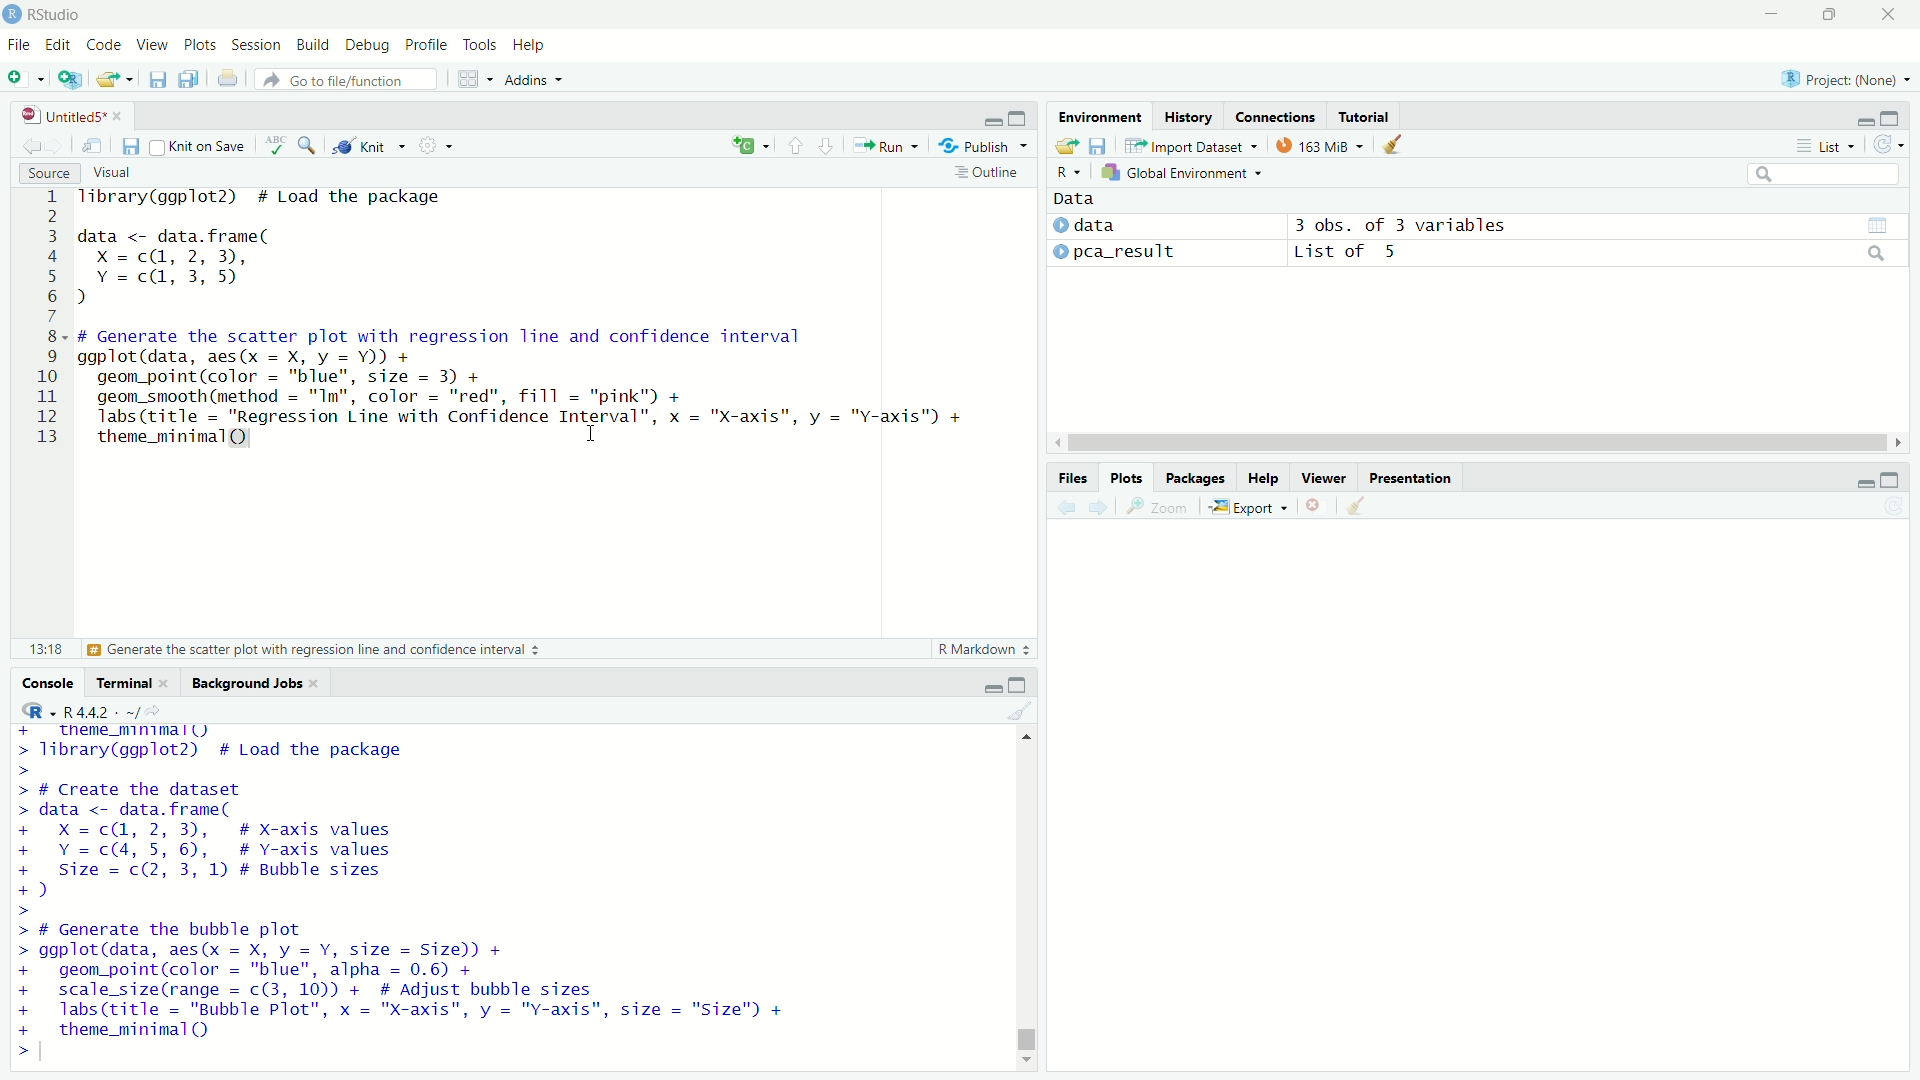  I want to click on Load workspace, so click(1065, 144).